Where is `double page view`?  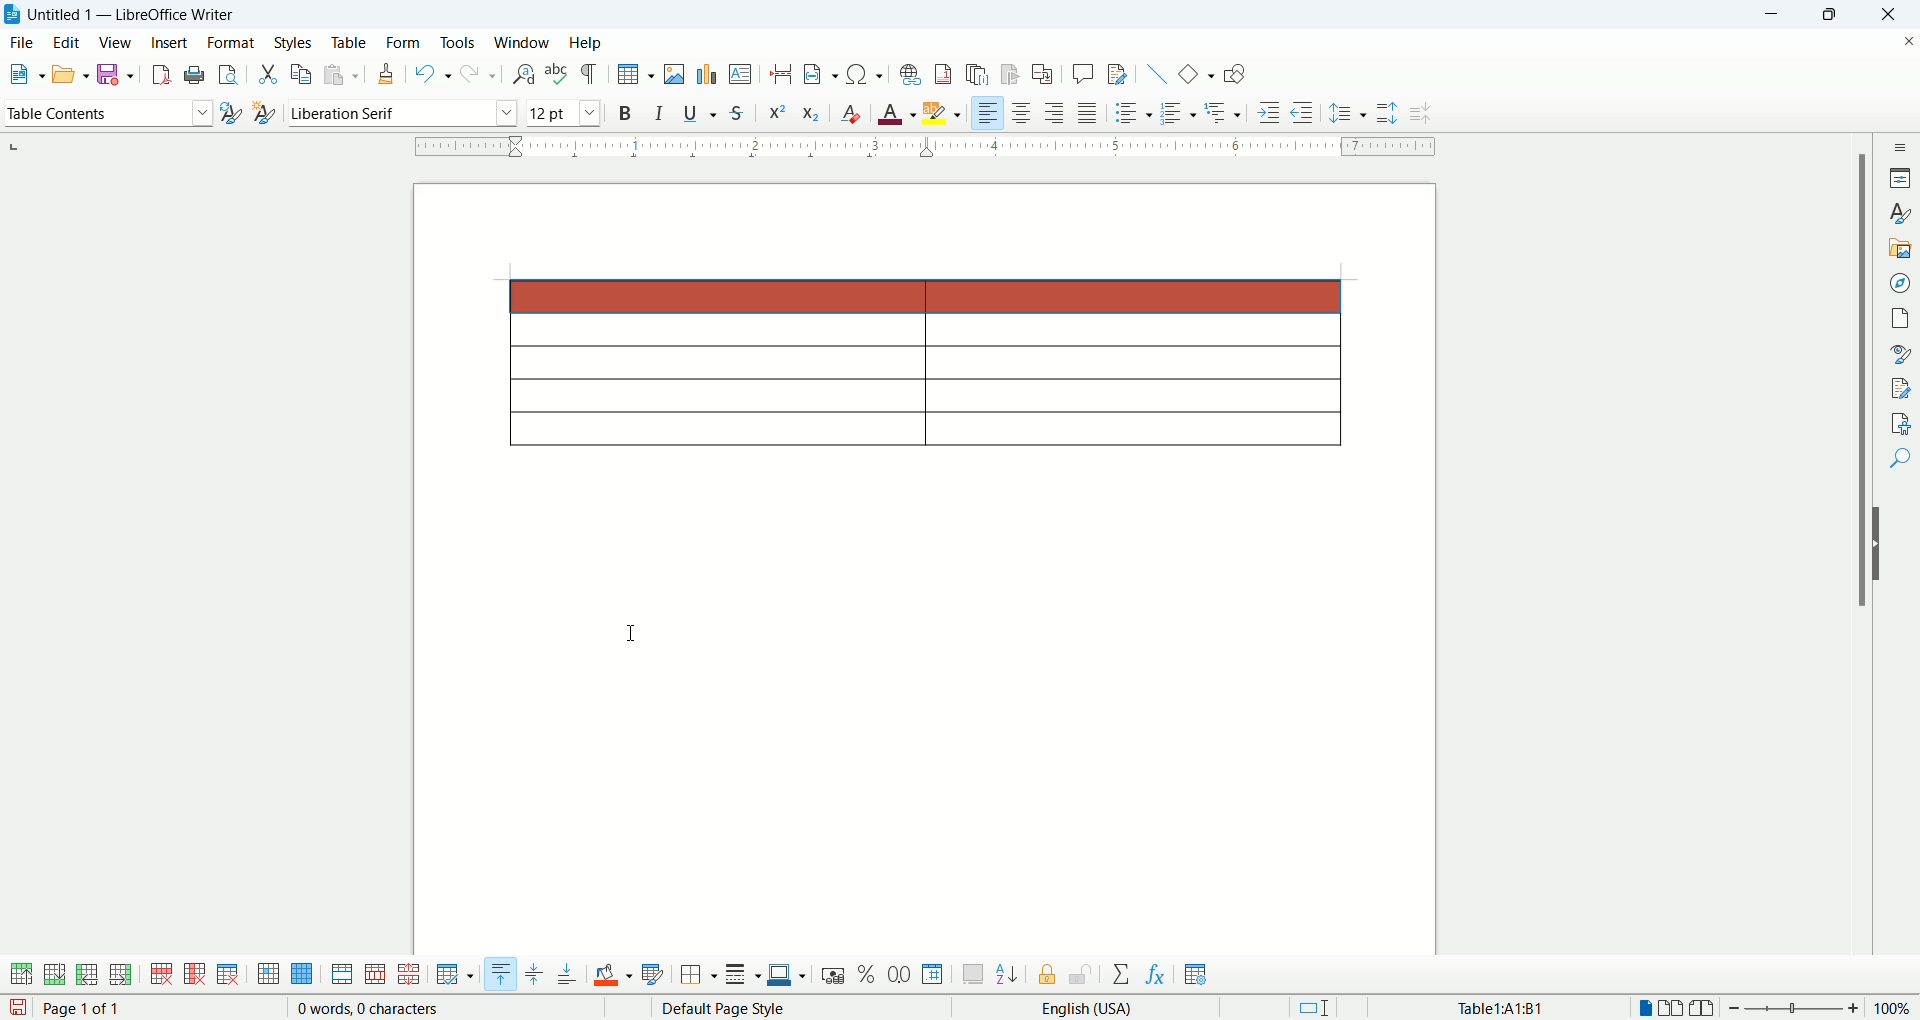
double page view is located at coordinates (1675, 1008).